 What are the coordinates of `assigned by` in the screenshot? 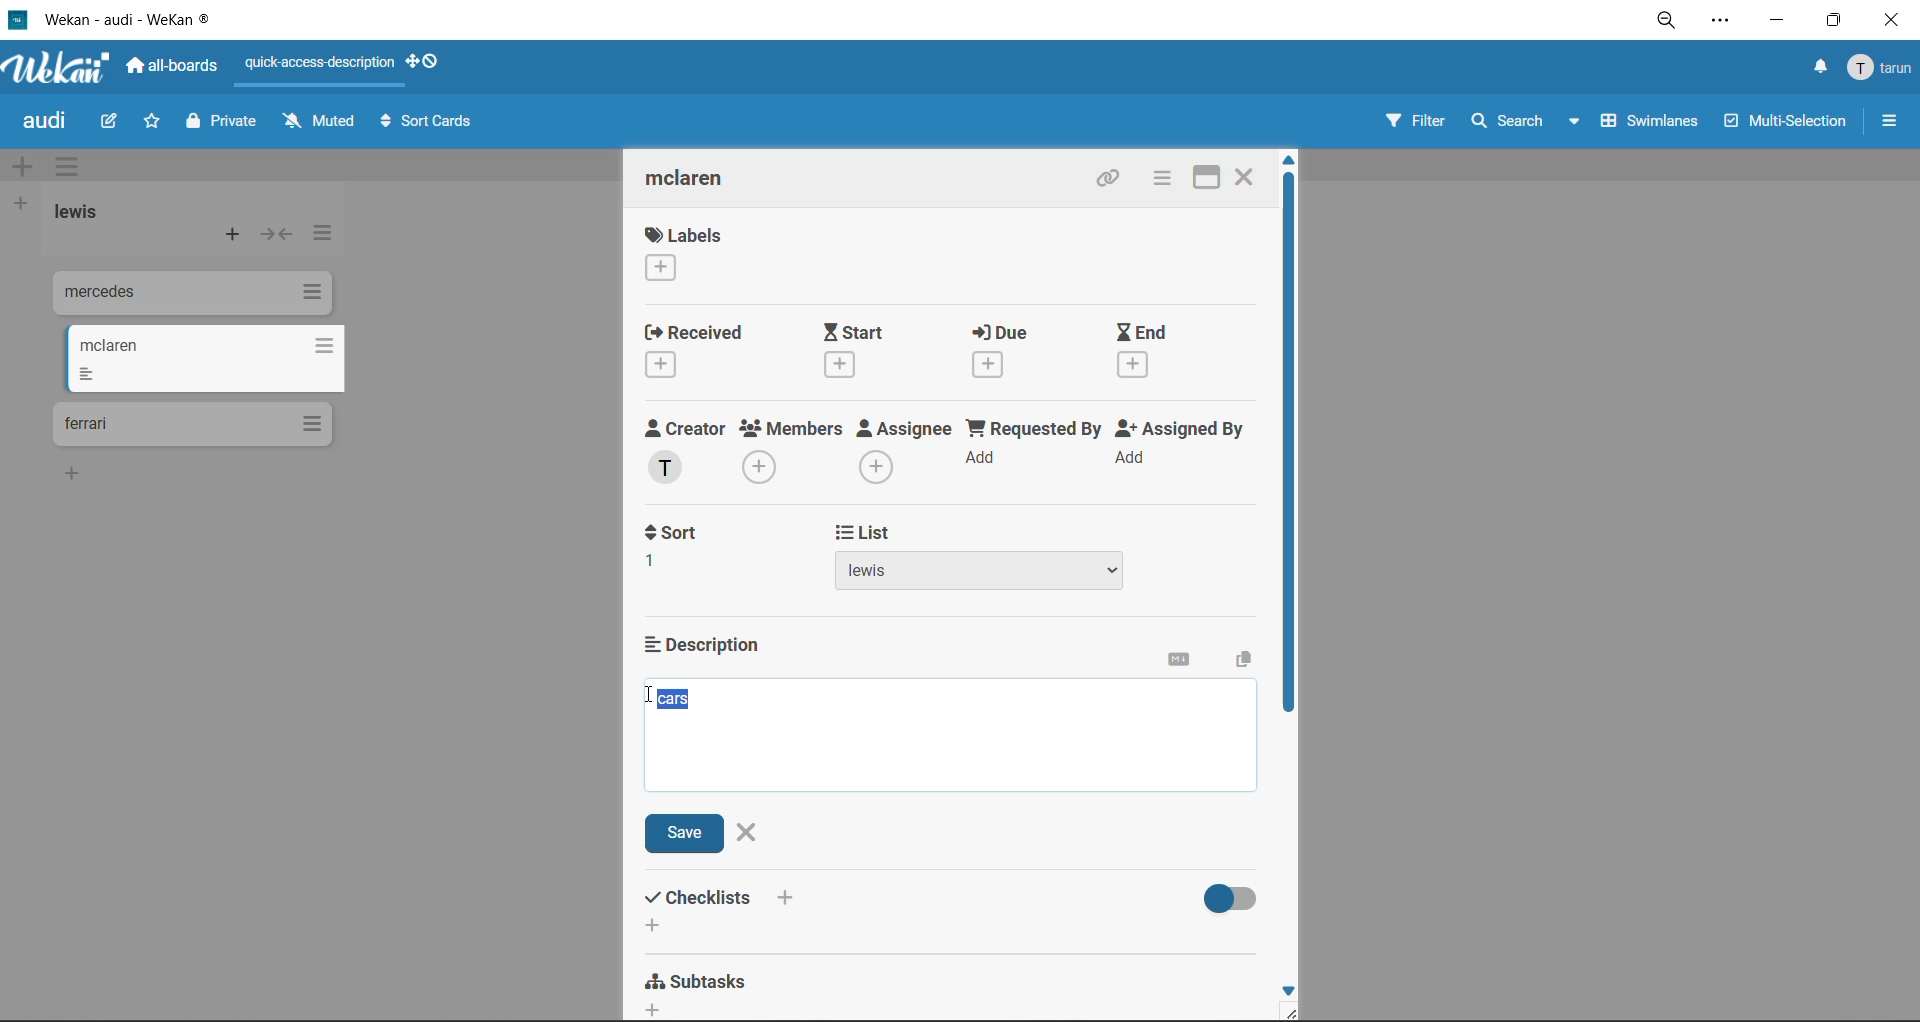 It's located at (1187, 448).